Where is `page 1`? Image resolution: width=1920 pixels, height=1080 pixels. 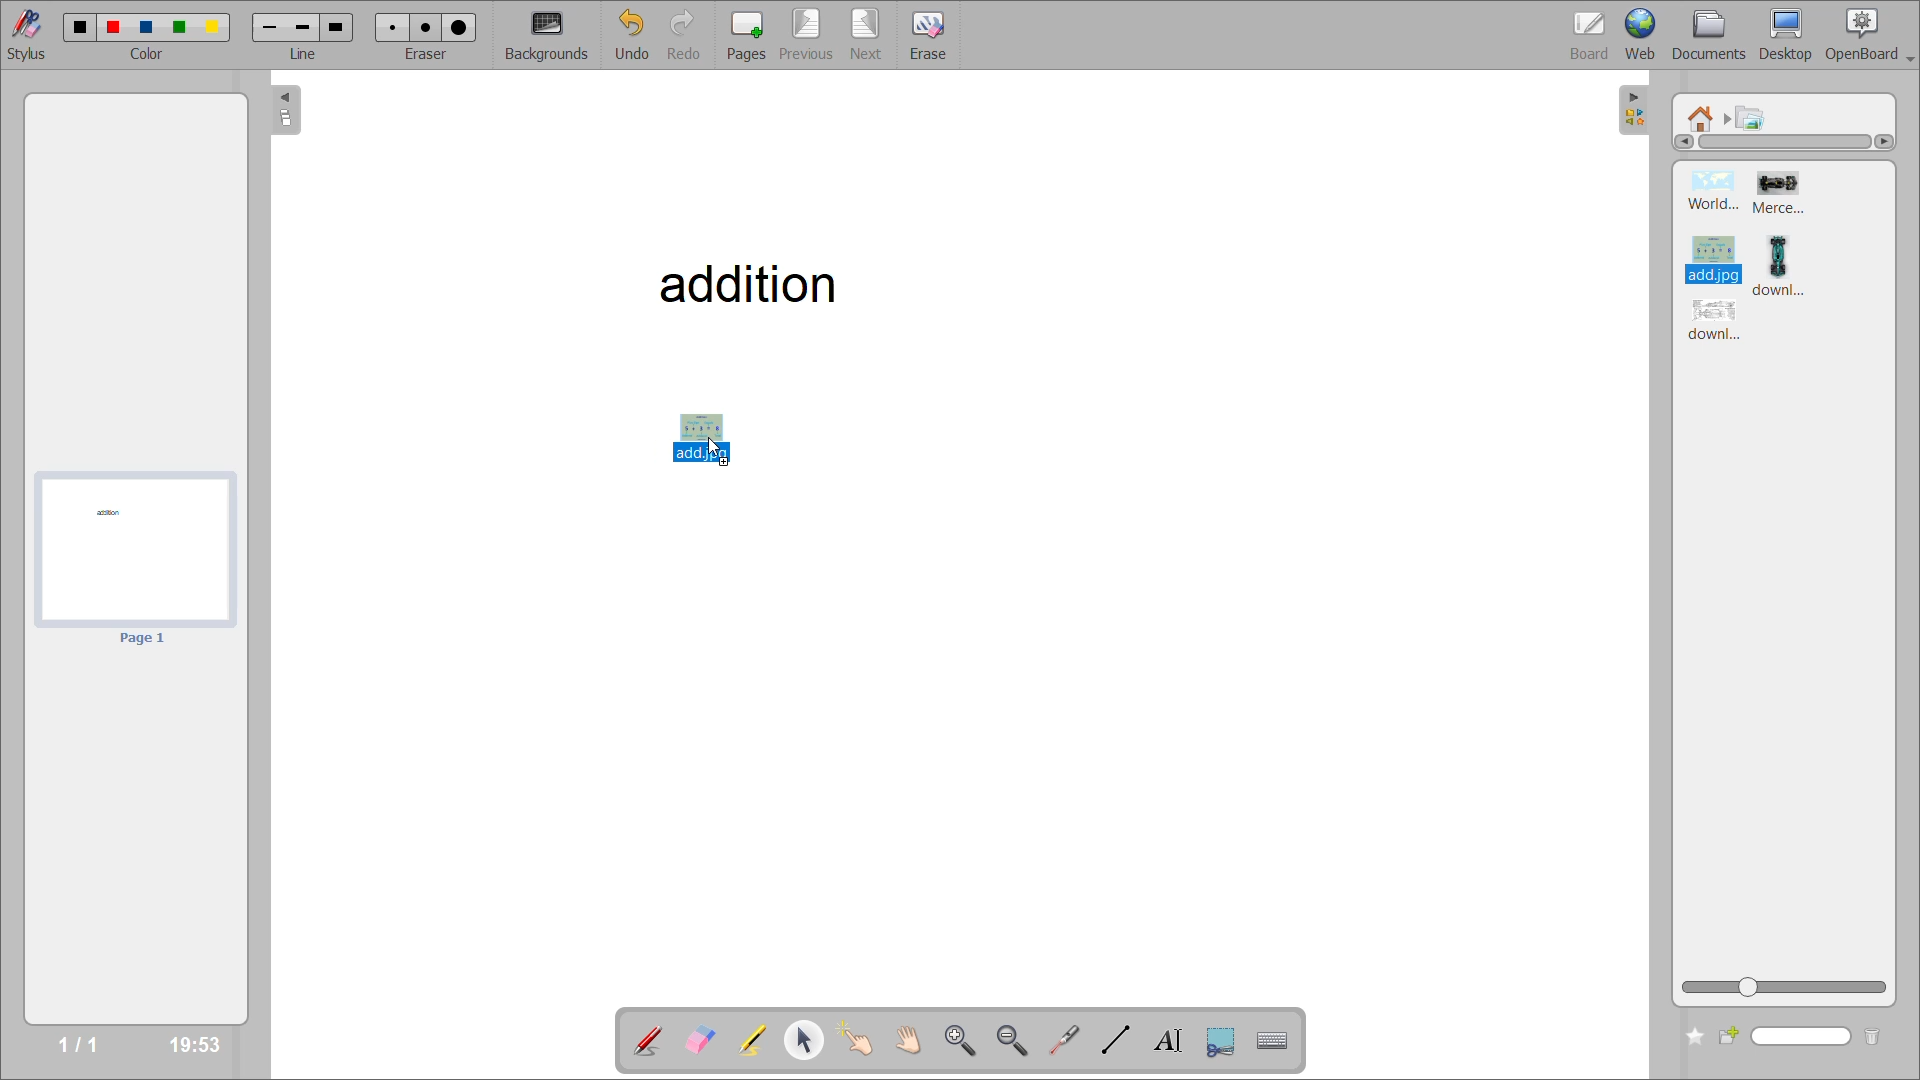 page 1 is located at coordinates (143, 638).